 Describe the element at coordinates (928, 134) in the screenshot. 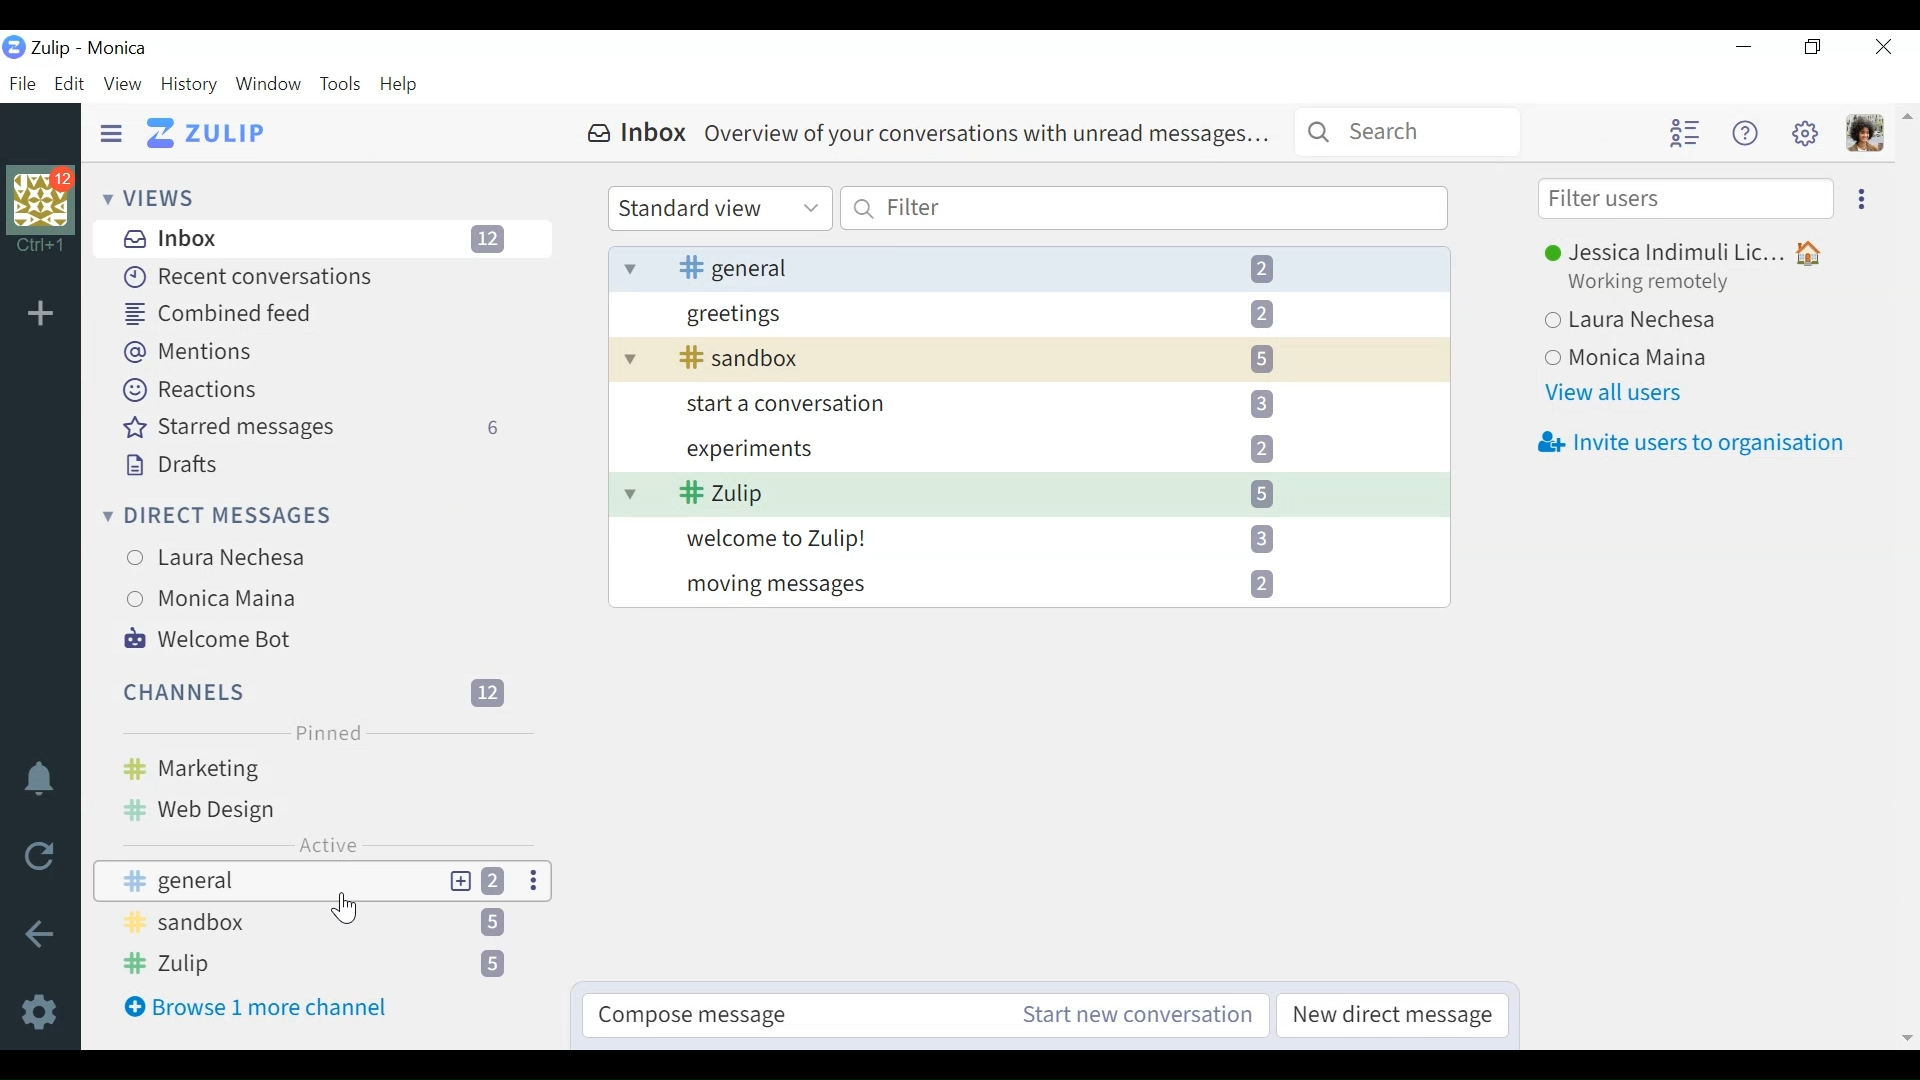

I see `Inbox Overview of your conversations with unread messages...` at that location.